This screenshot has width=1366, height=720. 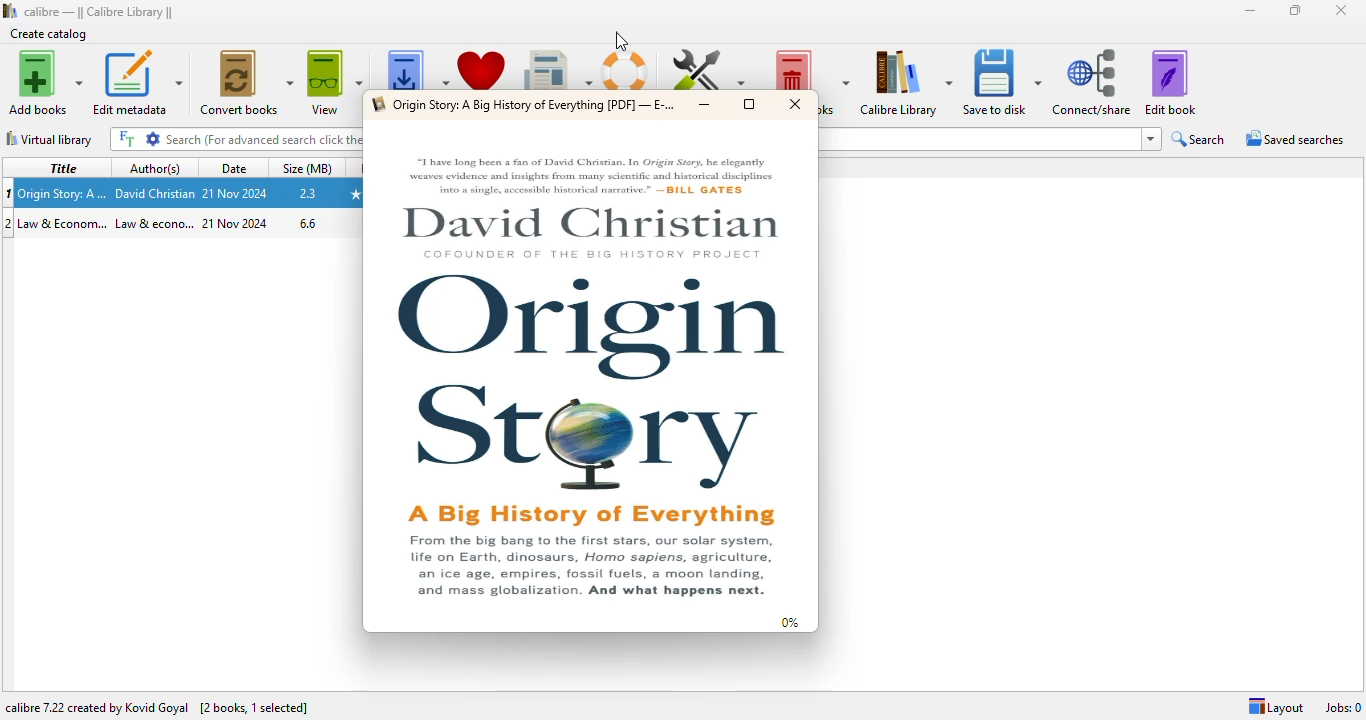 I want to click on Author, so click(x=155, y=192).